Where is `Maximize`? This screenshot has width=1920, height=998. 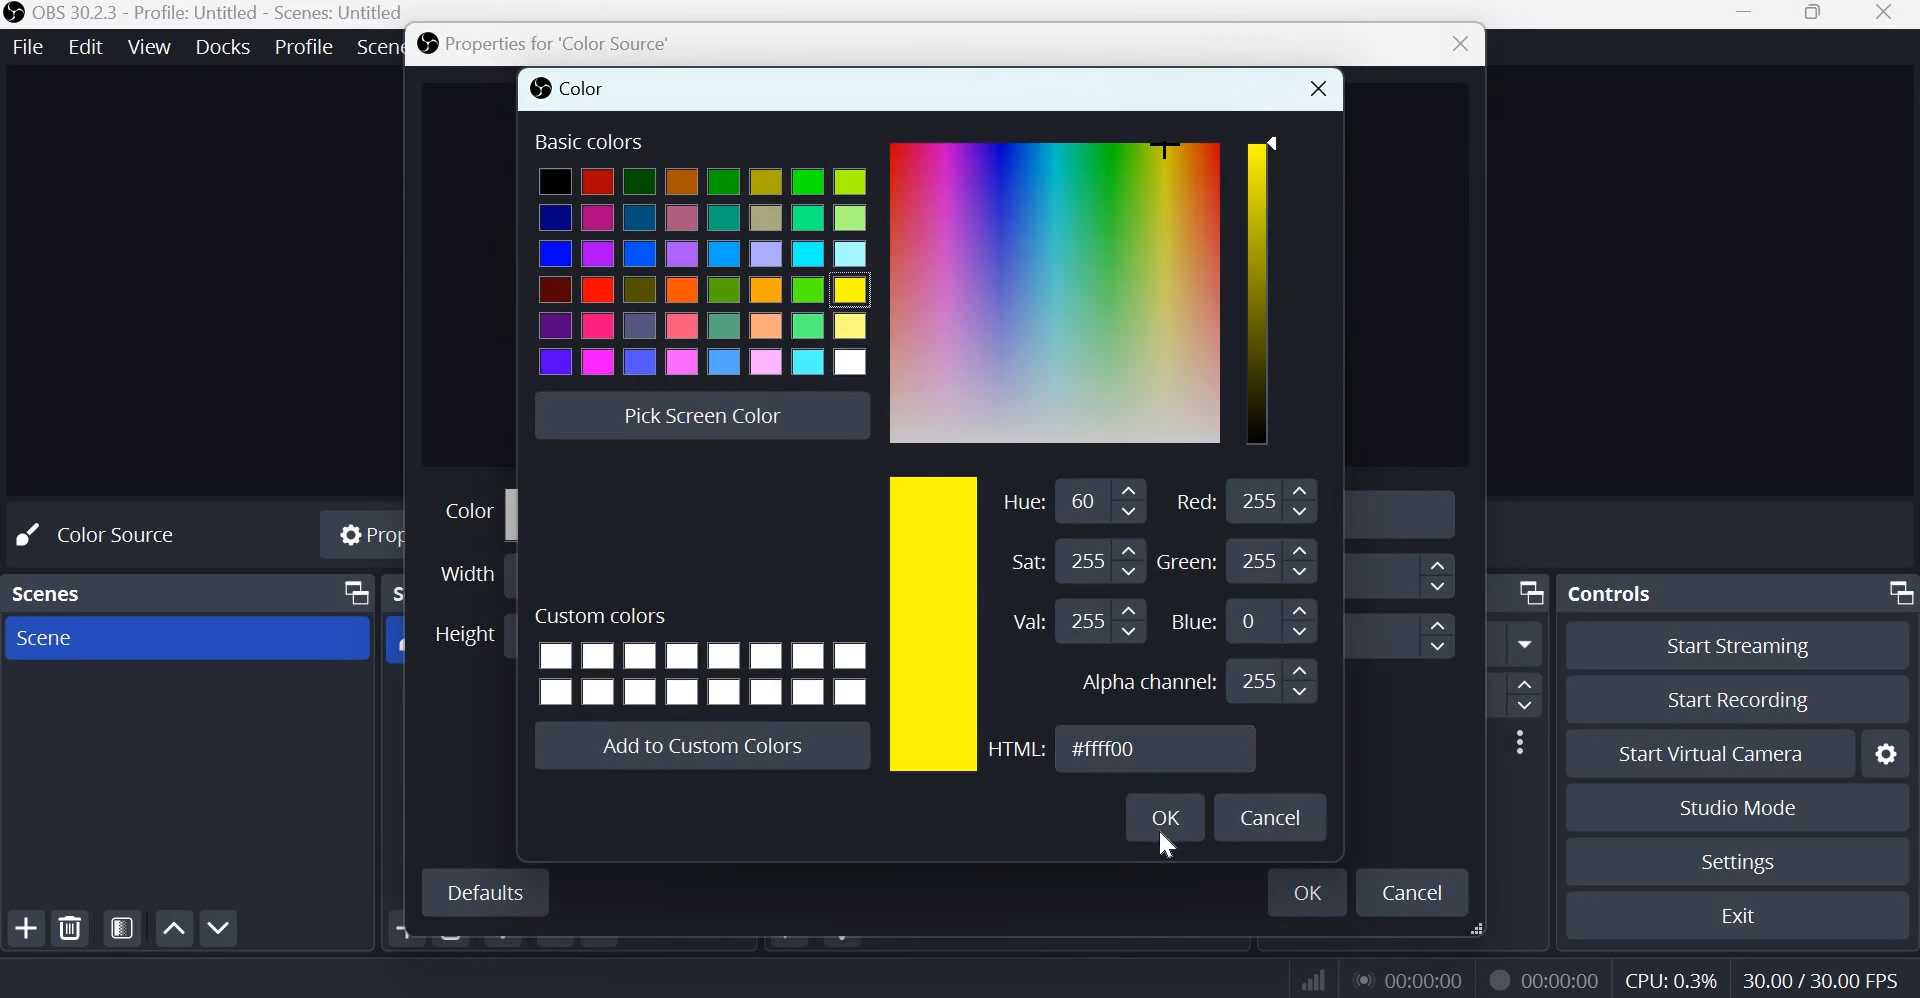 Maximize is located at coordinates (1813, 14).